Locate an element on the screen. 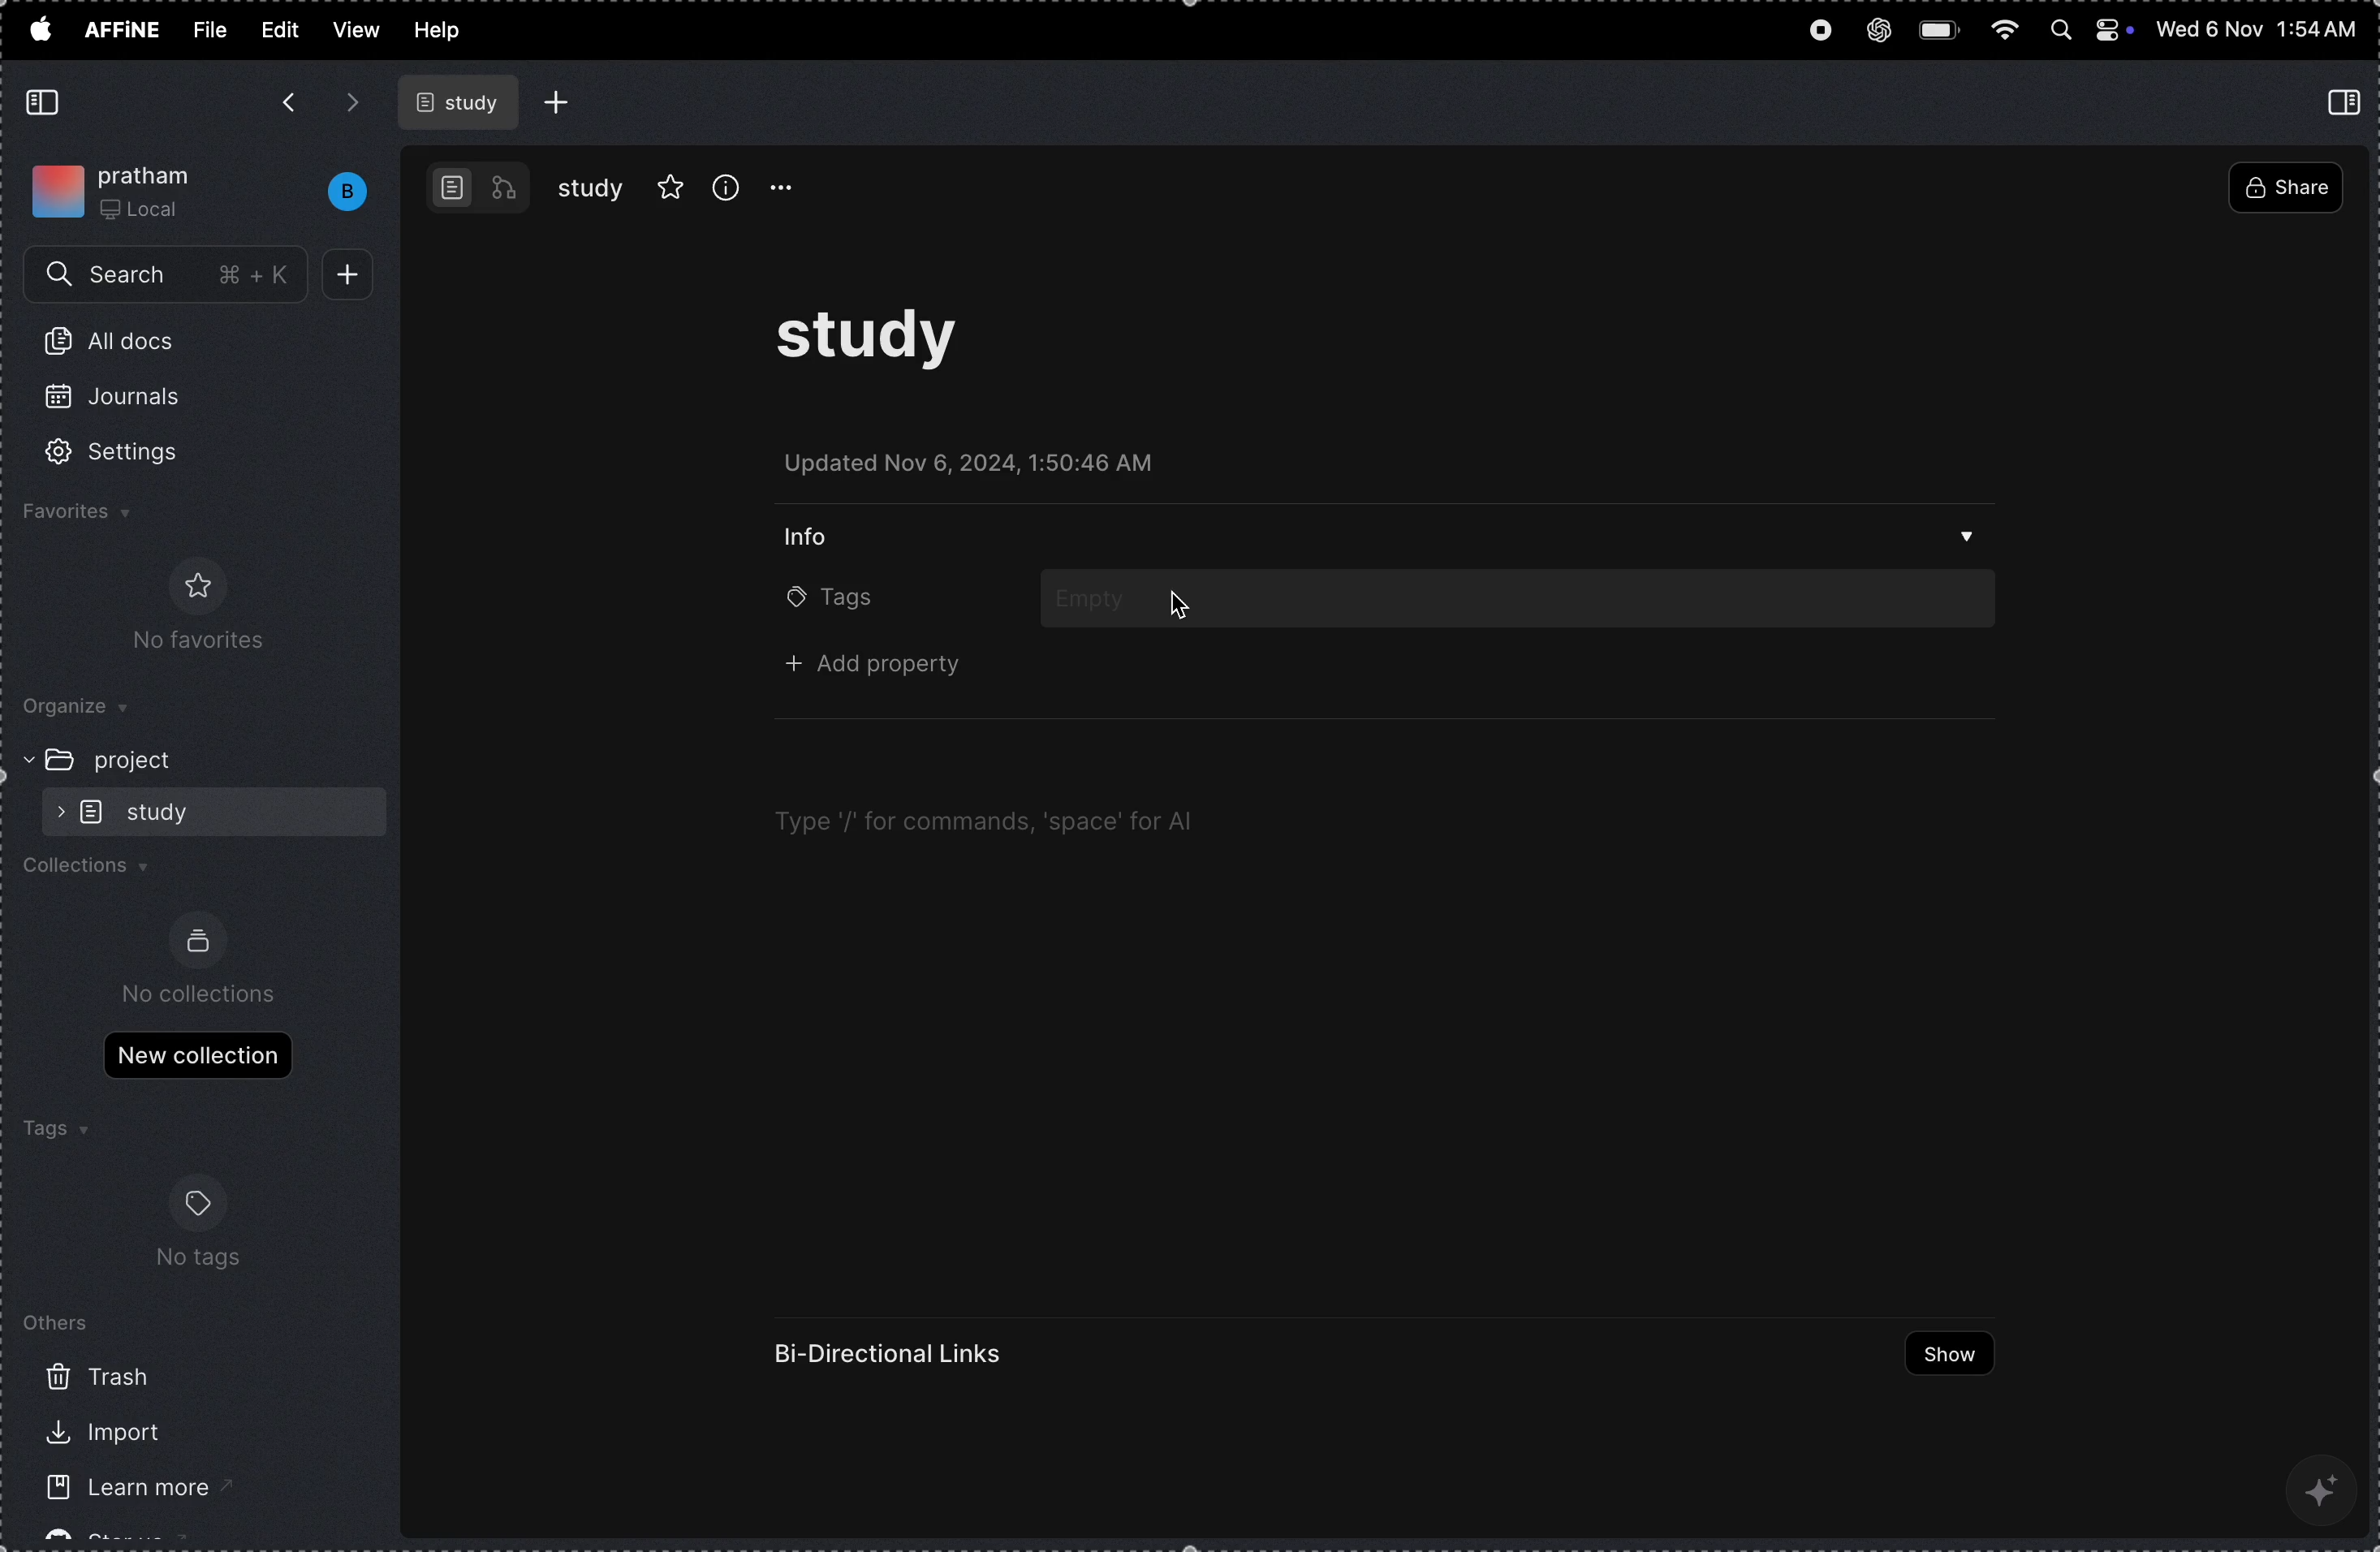 The width and height of the screenshot is (2380, 1552). info is located at coordinates (726, 186).